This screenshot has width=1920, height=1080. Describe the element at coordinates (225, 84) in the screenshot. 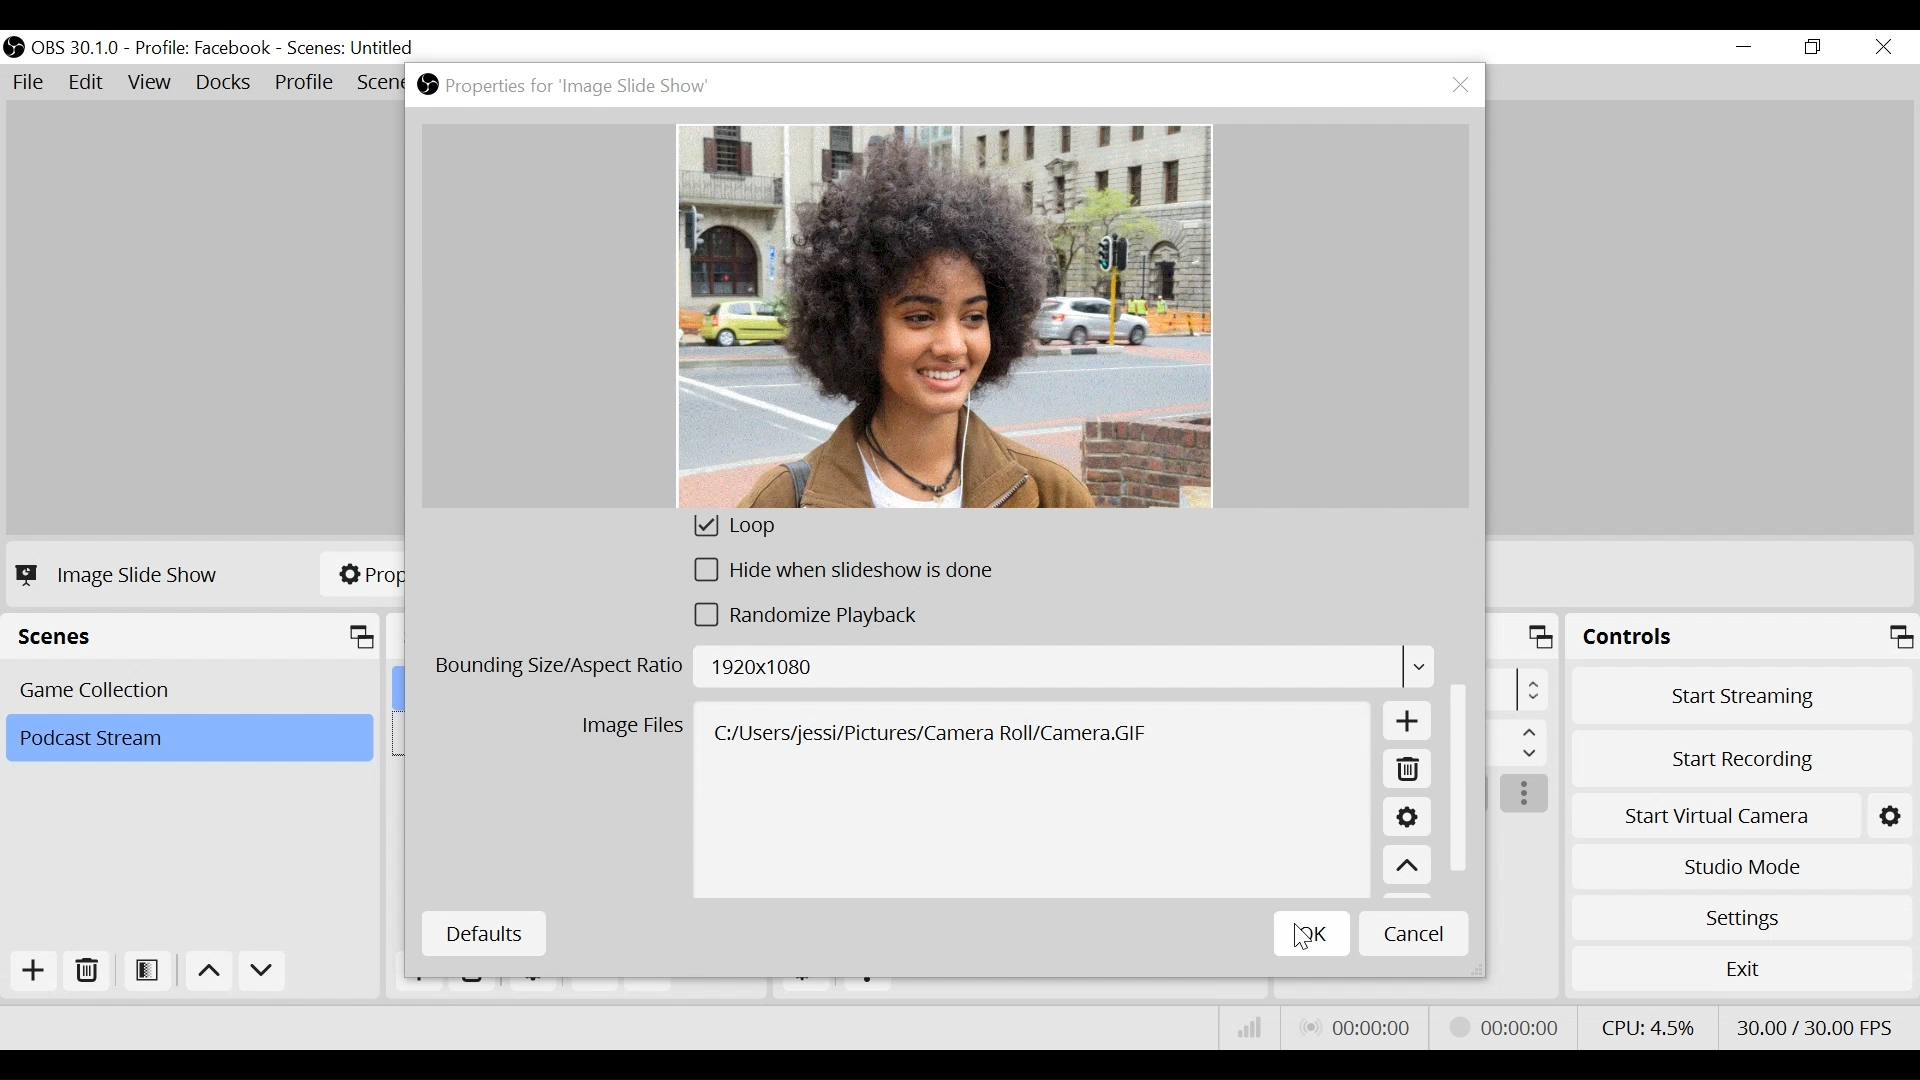

I see `Docks` at that location.